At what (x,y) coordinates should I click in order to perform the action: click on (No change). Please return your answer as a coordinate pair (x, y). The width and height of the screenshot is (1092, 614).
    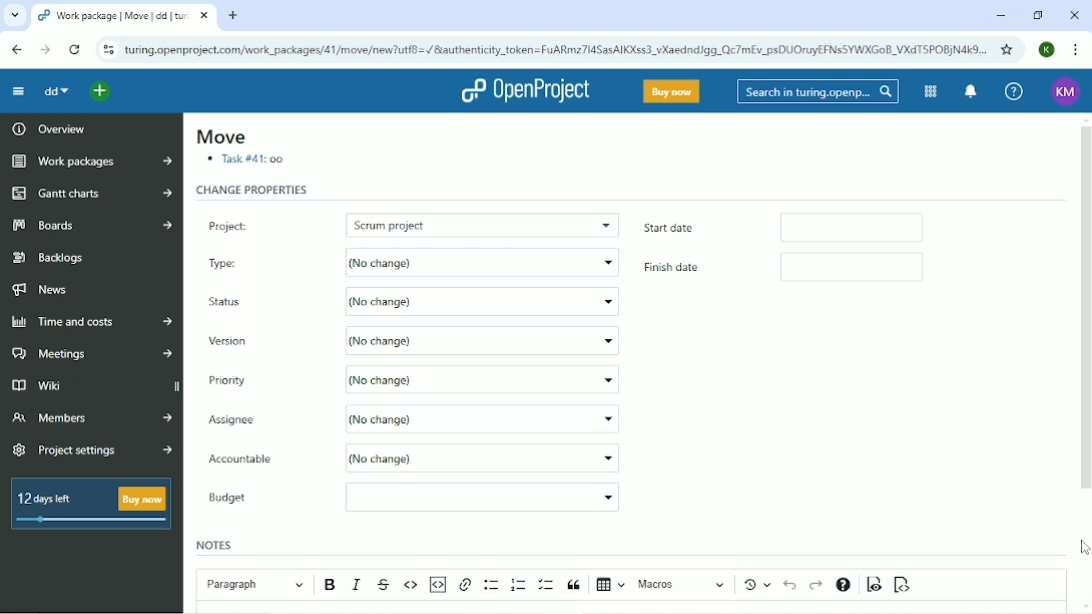
    Looking at the image, I should click on (483, 341).